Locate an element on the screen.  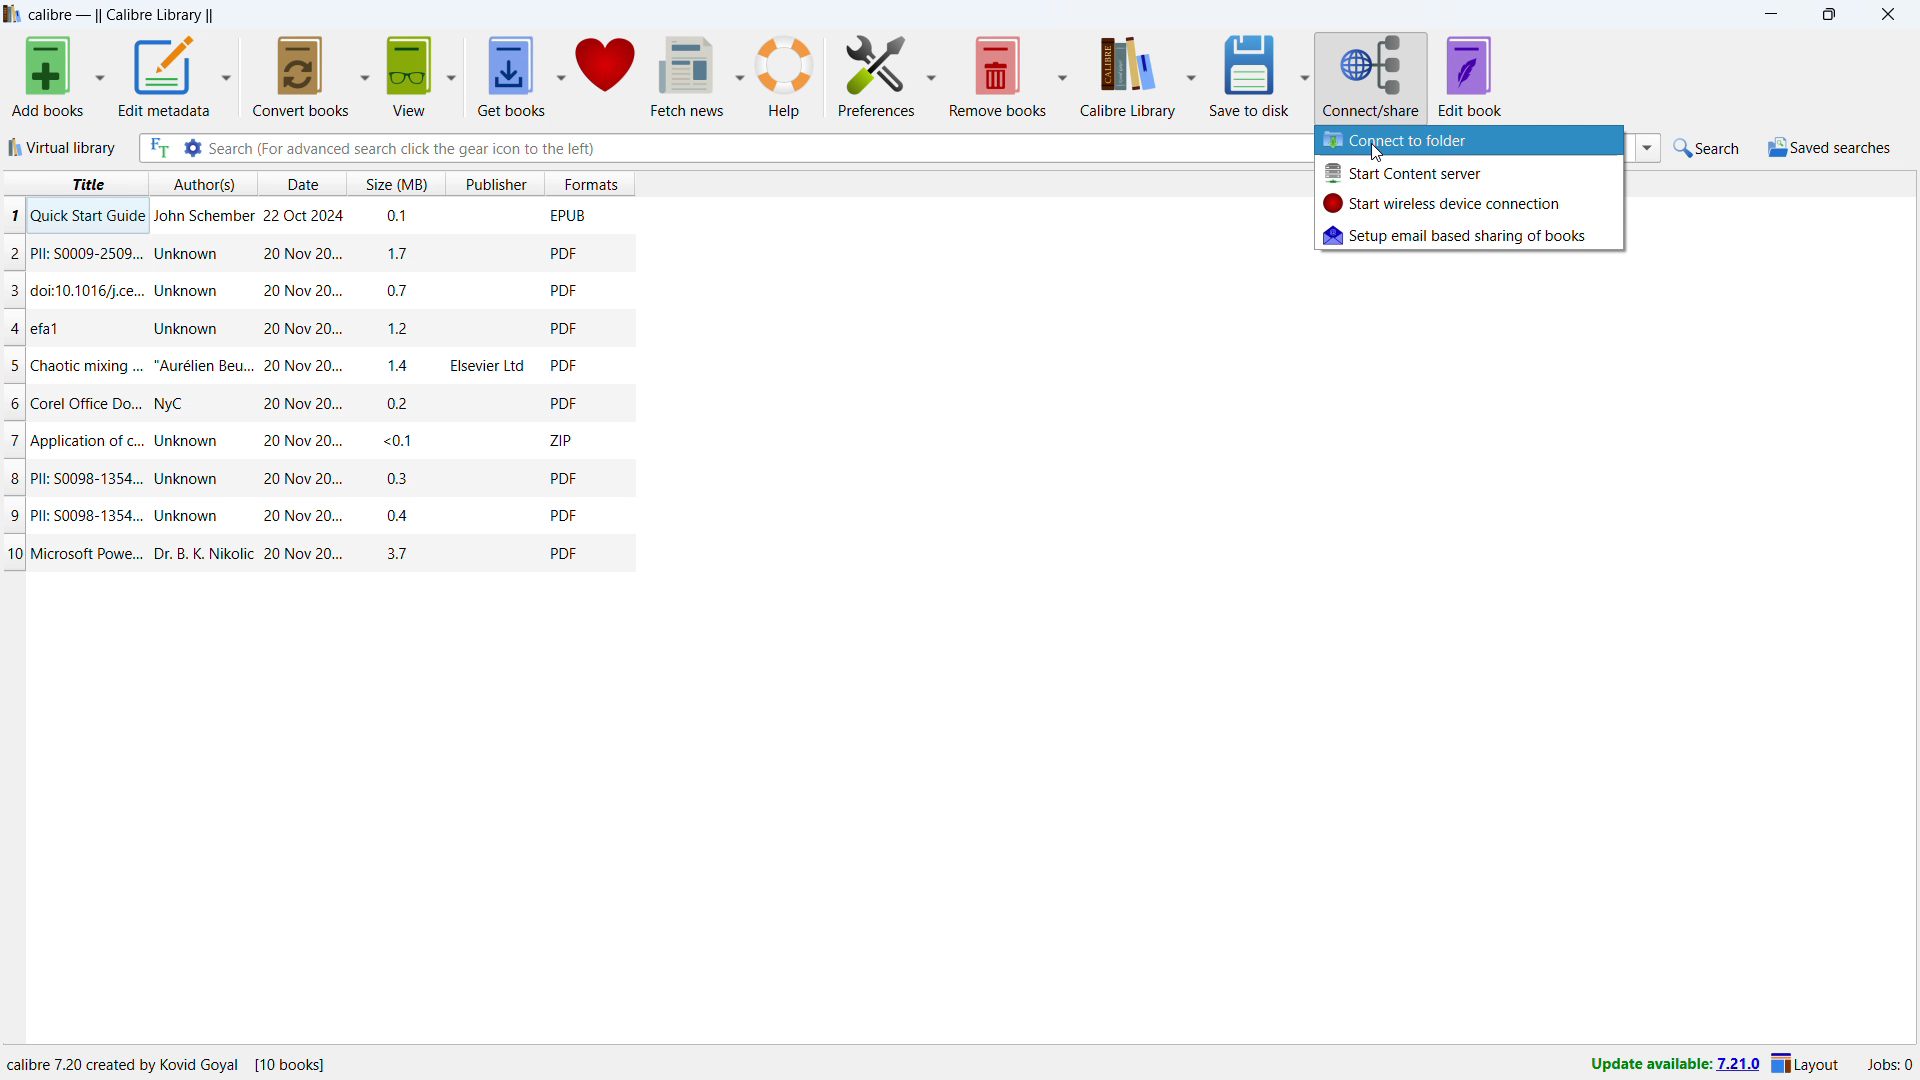
start content server is located at coordinates (1469, 173).